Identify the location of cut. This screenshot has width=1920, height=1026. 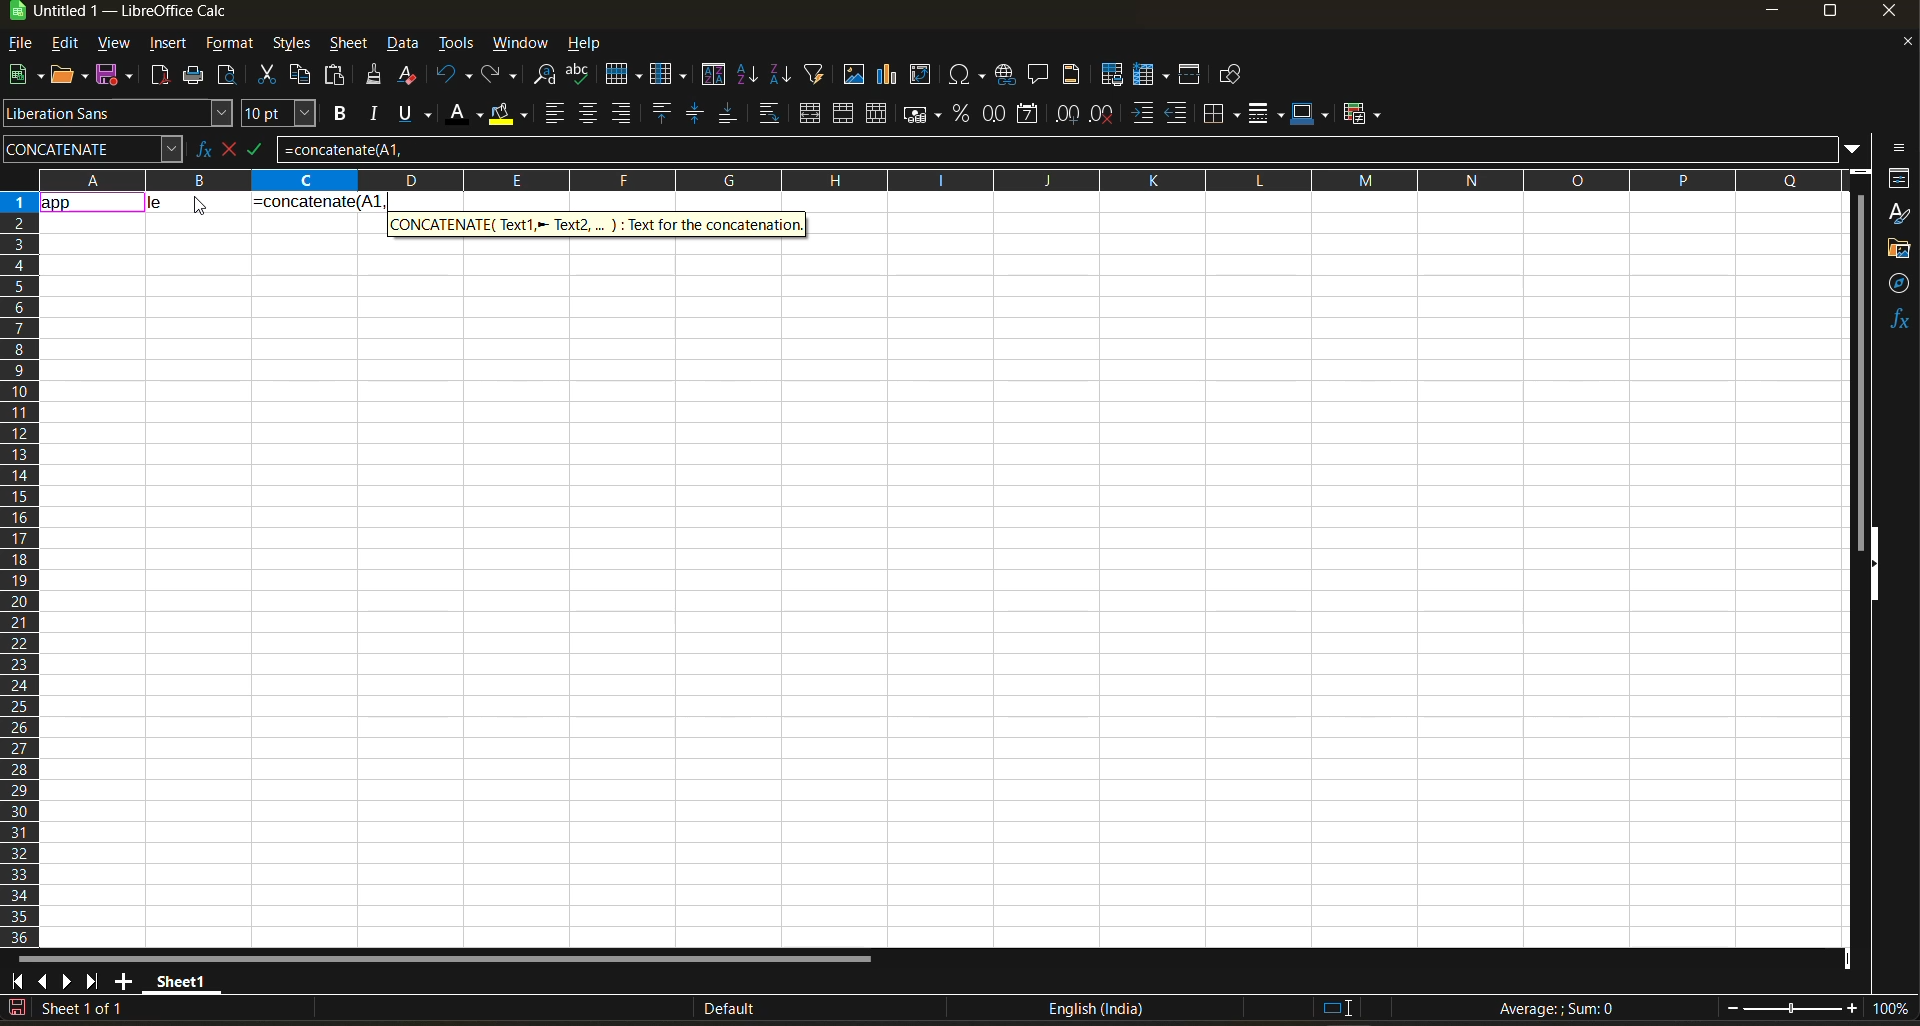
(270, 76).